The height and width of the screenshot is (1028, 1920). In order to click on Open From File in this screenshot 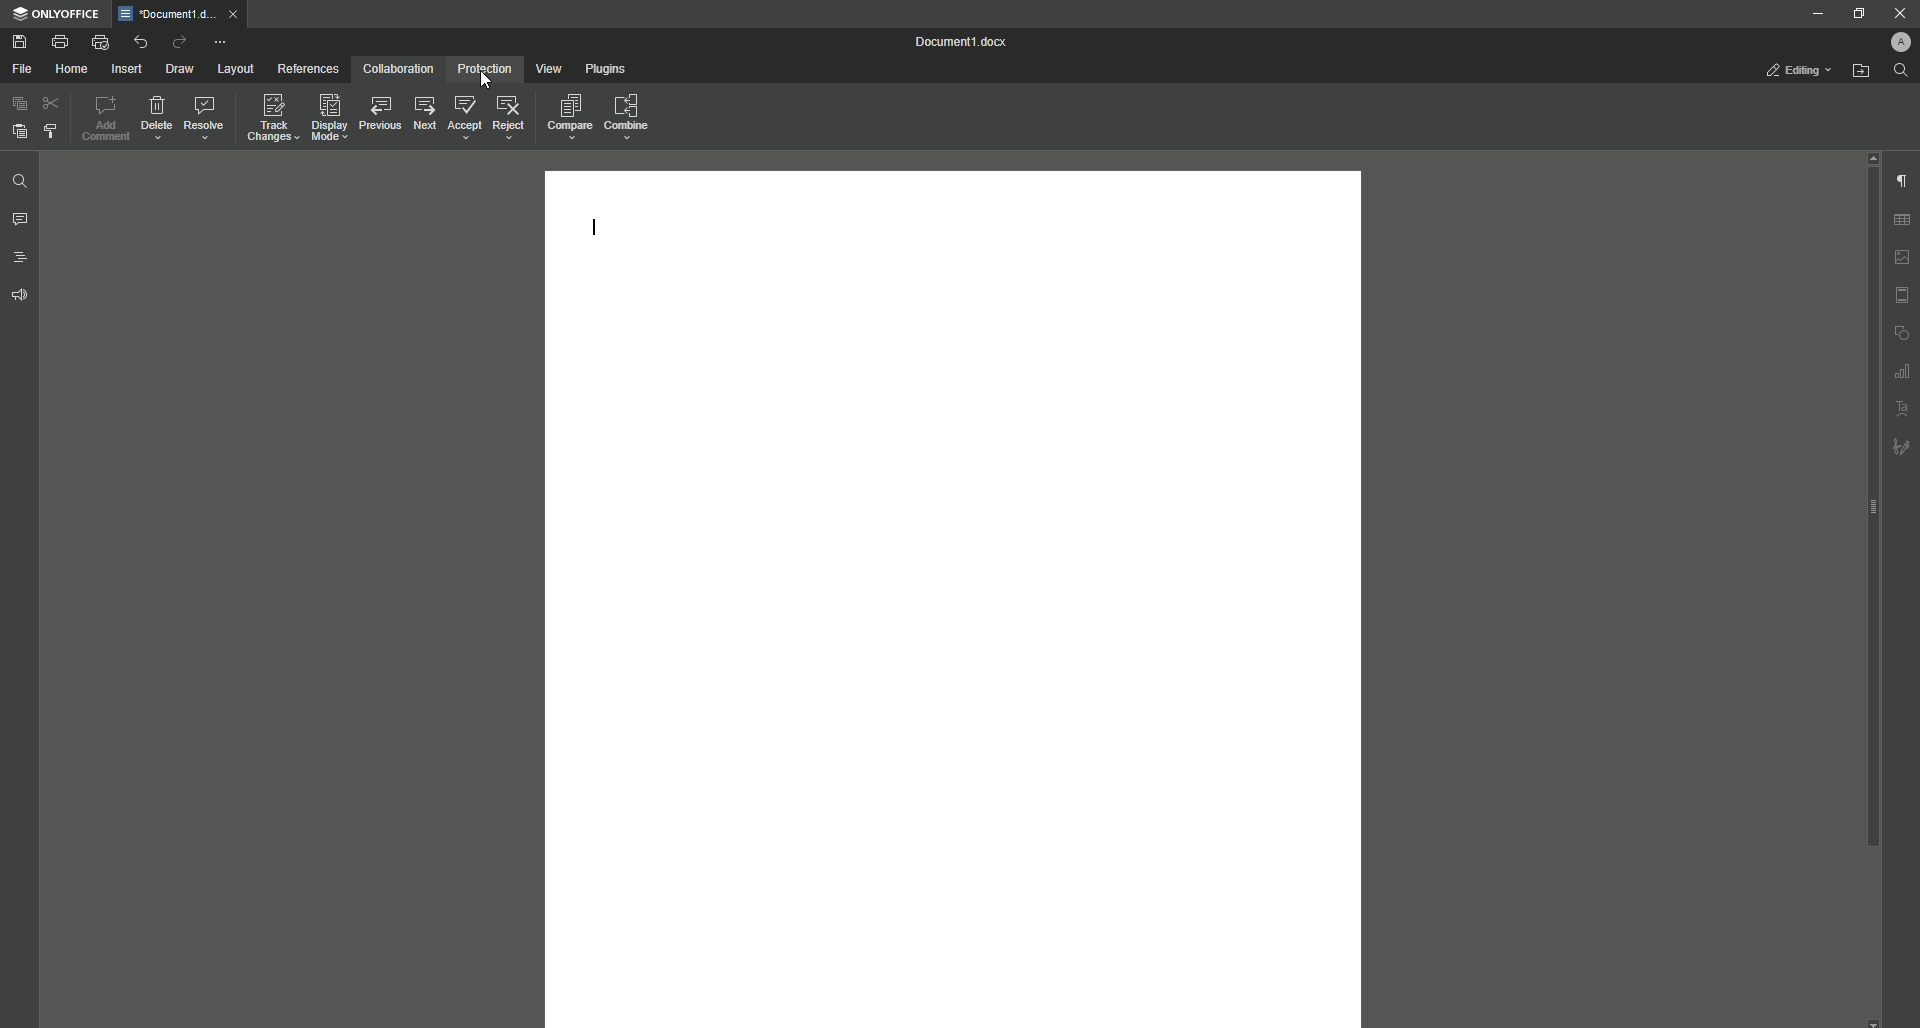, I will do `click(1859, 71)`.